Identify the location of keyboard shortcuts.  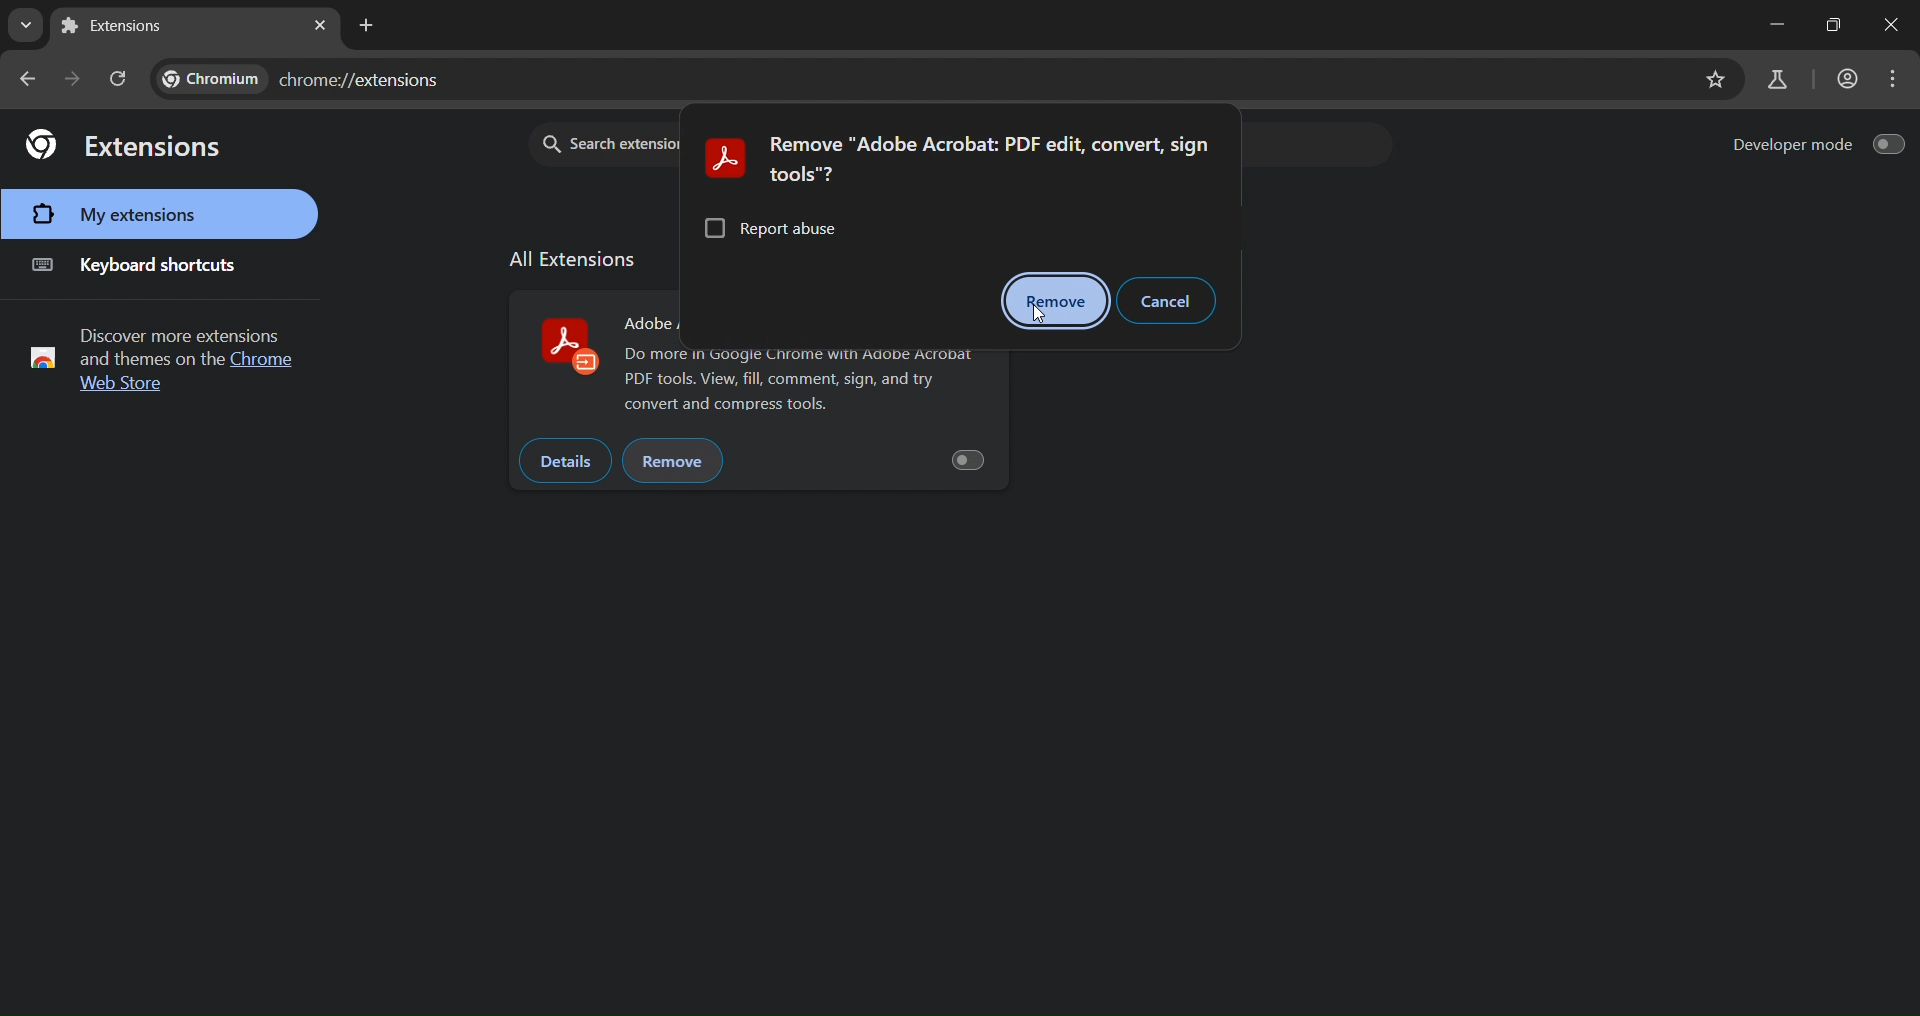
(163, 265).